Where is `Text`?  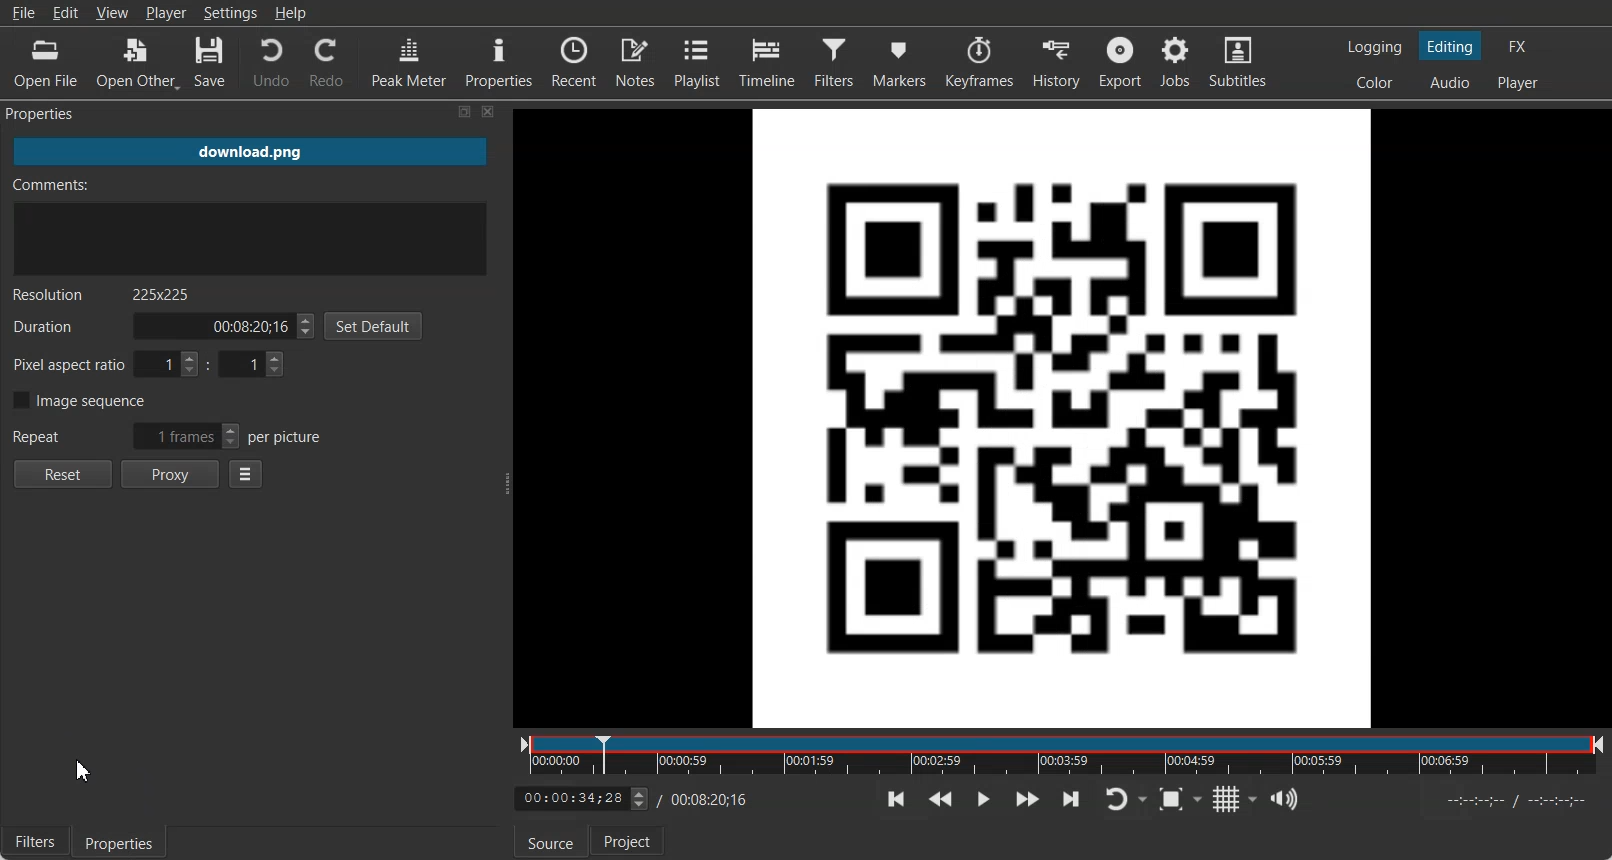 Text is located at coordinates (102, 294).